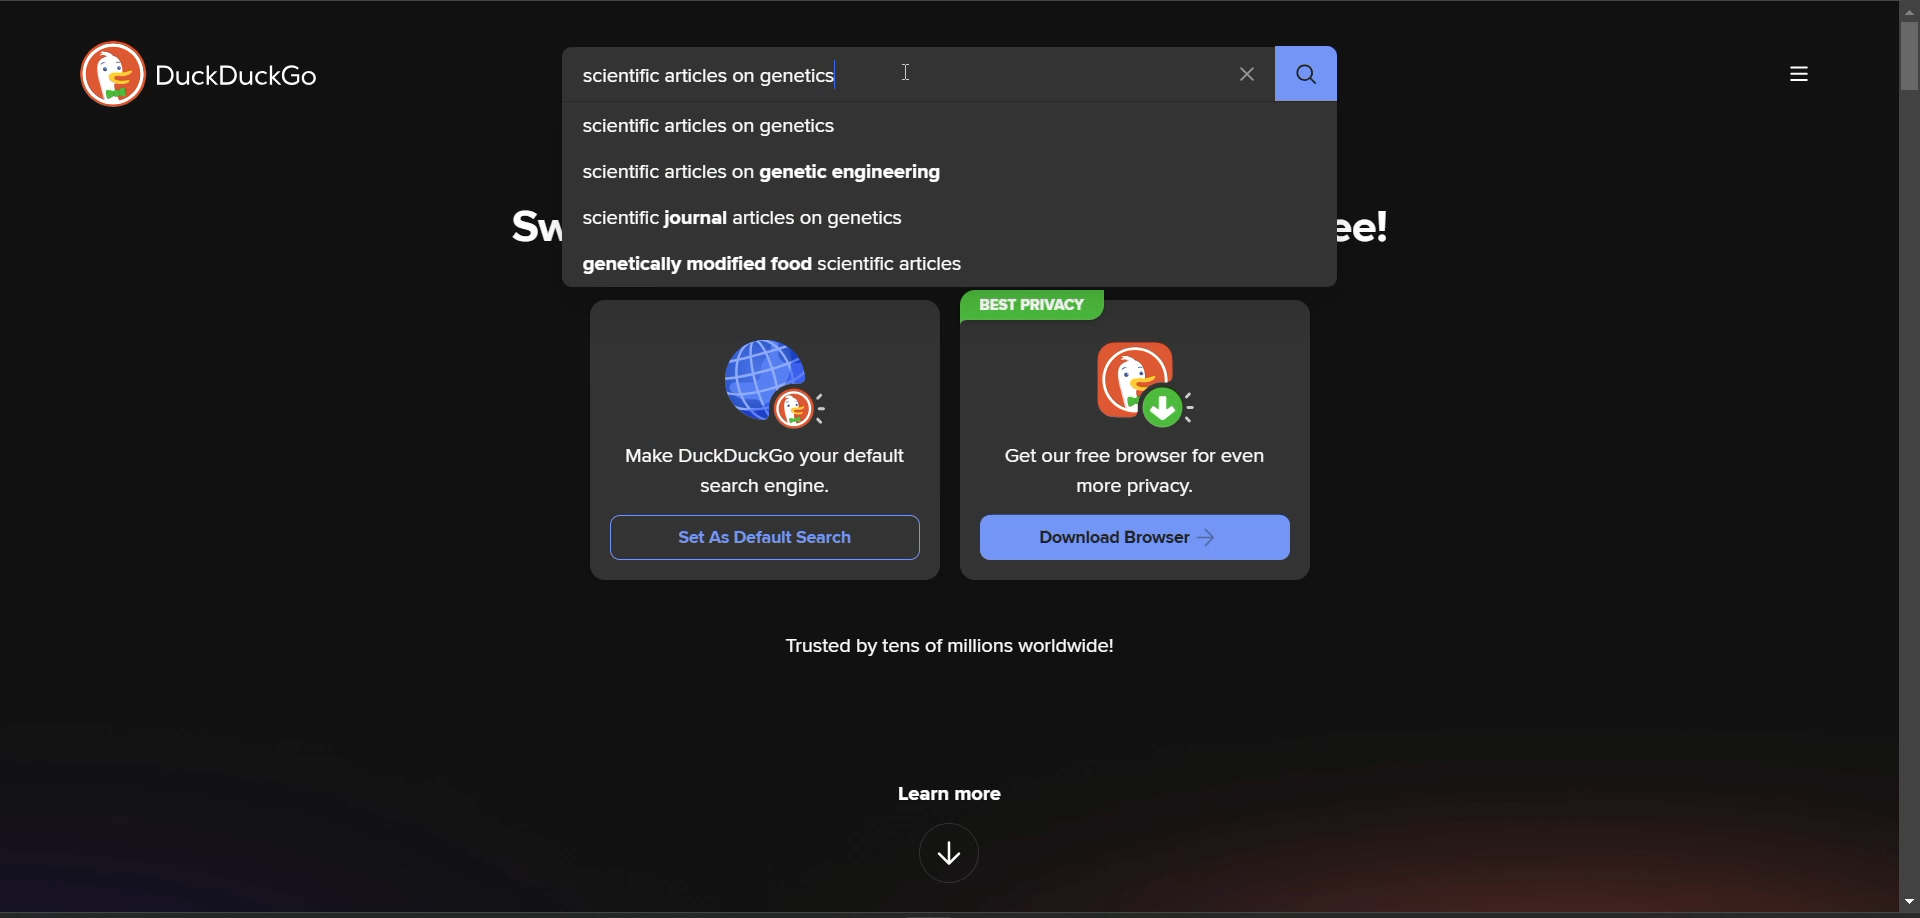 The width and height of the screenshot is (1920, 918). What do you see at coordinates (239, 79) in the screenshot?
I see `DuckDuckGo` at bounding box center [239, 79].